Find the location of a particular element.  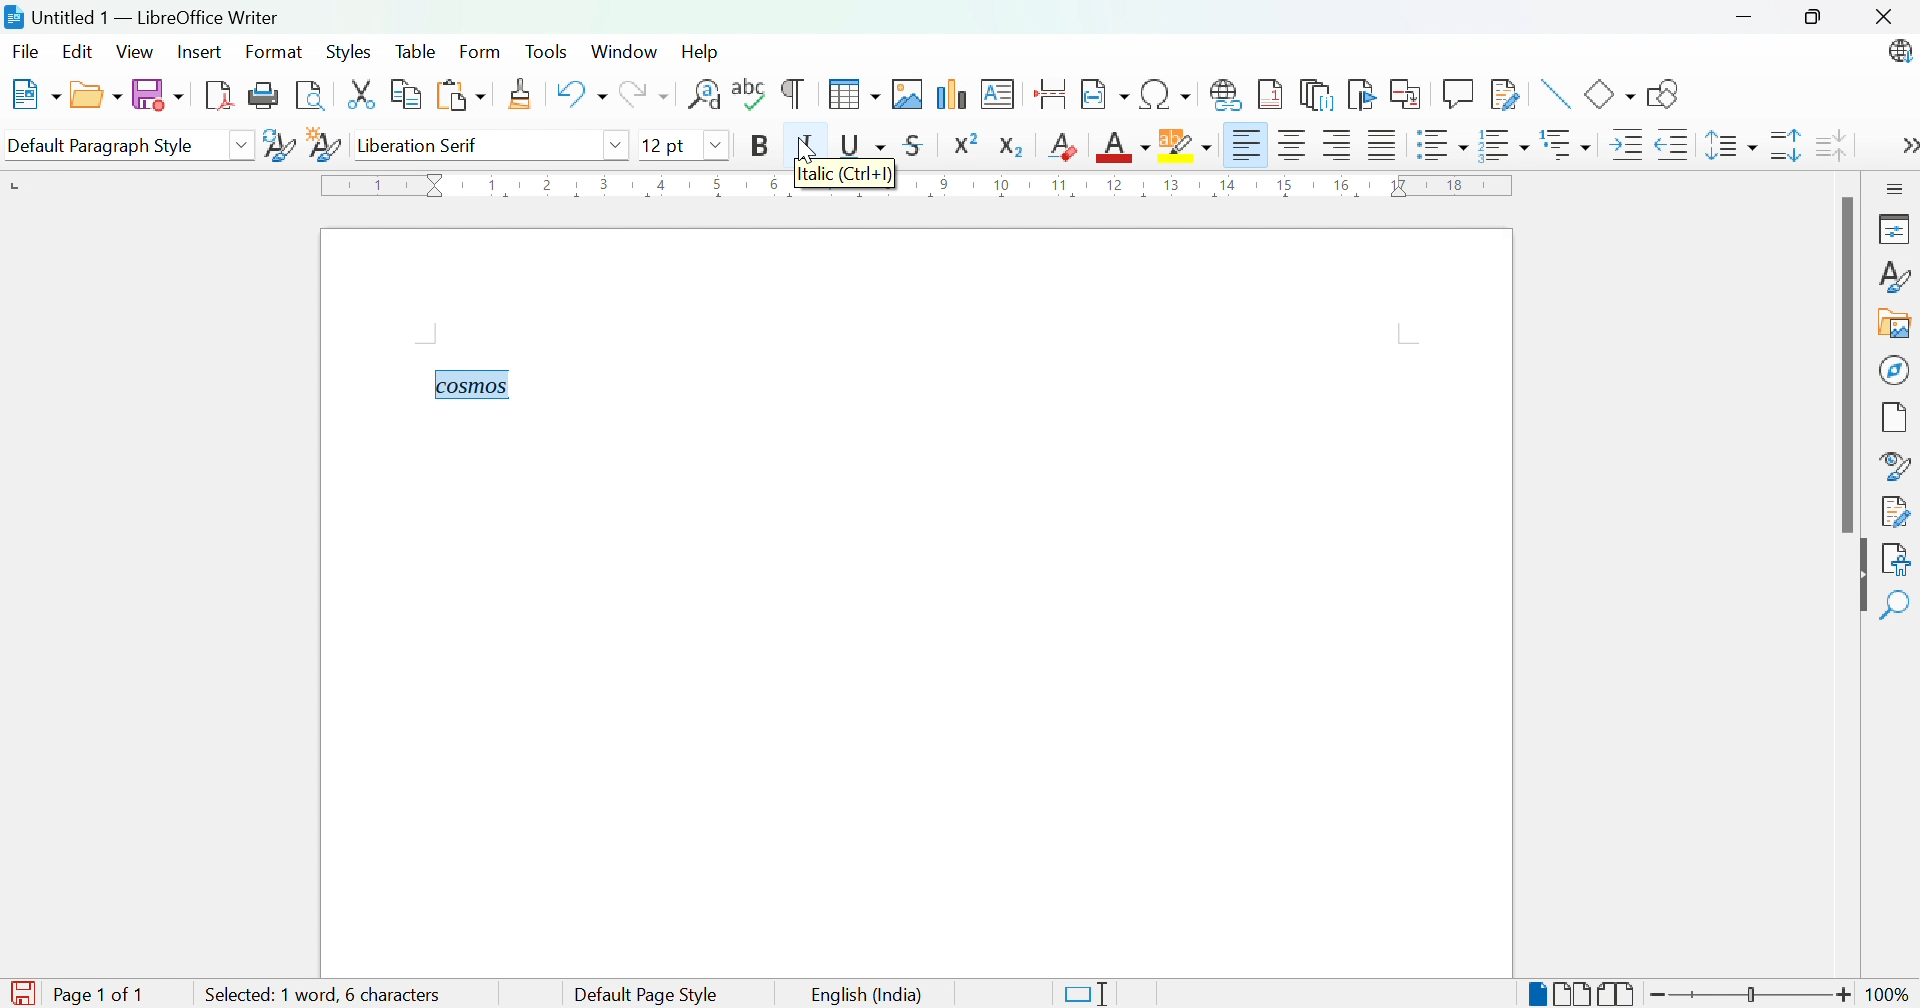

Gallery is located at coordinates (1891, 323).